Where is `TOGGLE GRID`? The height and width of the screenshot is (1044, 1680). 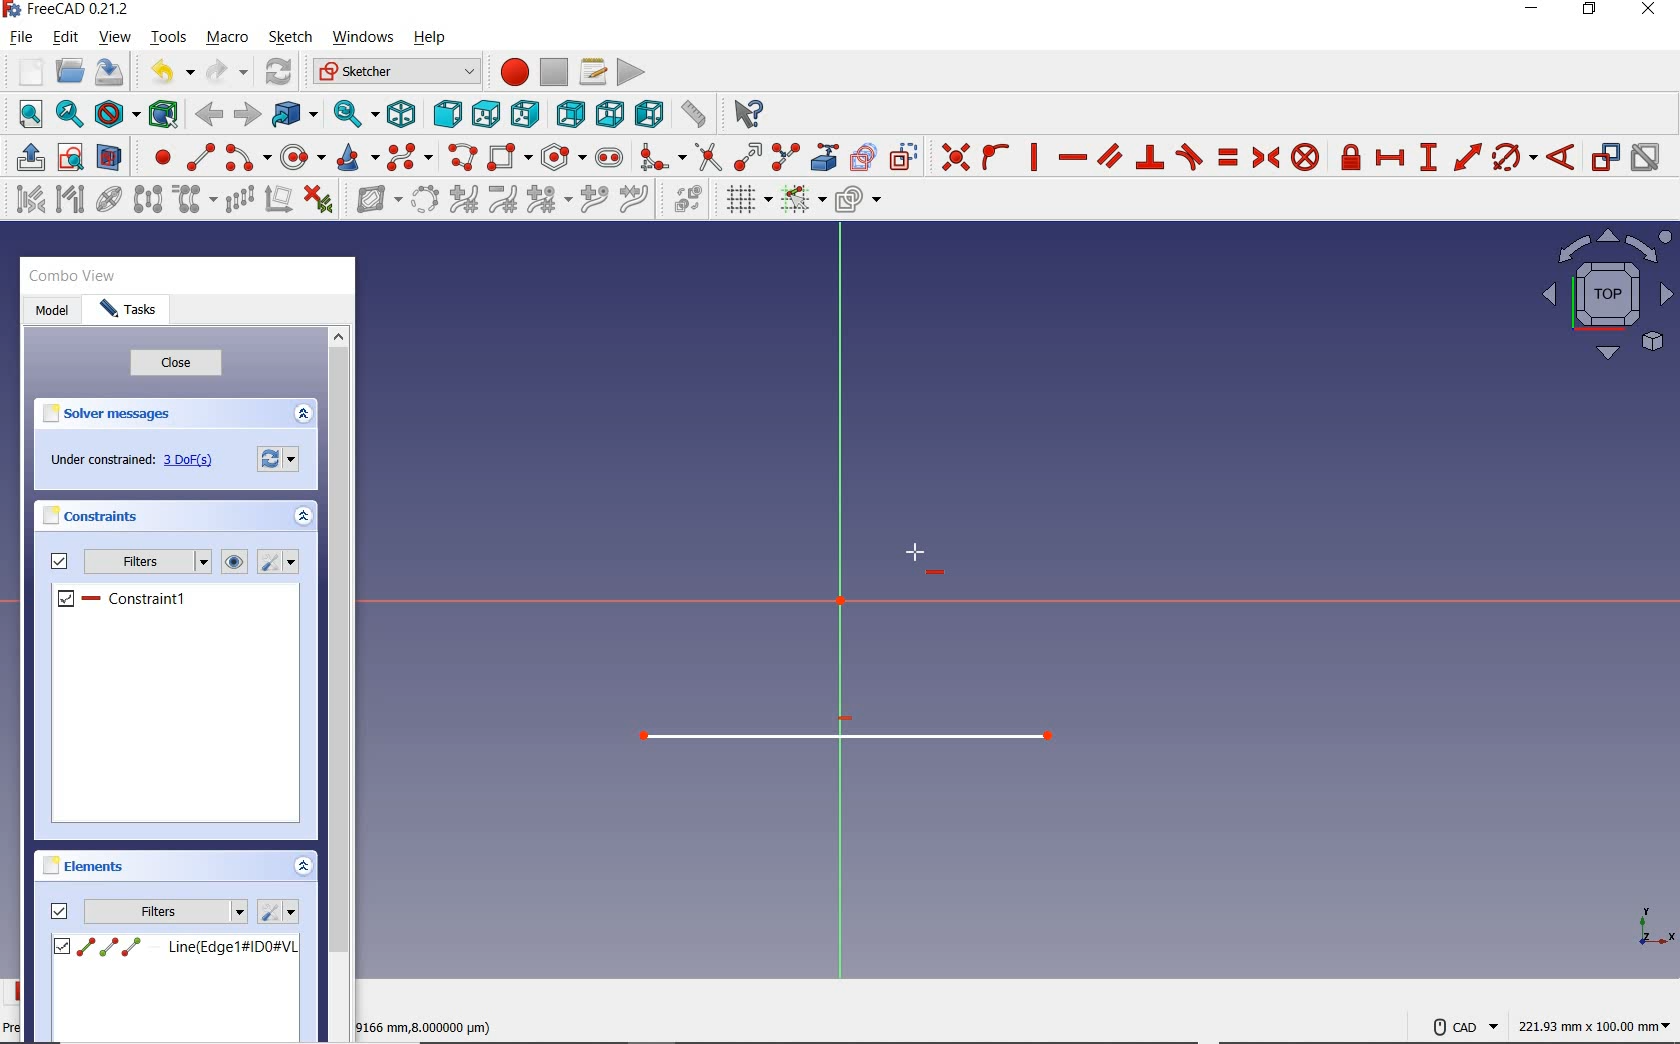
TOGGLE GRID is located at coordinates (748, 200).